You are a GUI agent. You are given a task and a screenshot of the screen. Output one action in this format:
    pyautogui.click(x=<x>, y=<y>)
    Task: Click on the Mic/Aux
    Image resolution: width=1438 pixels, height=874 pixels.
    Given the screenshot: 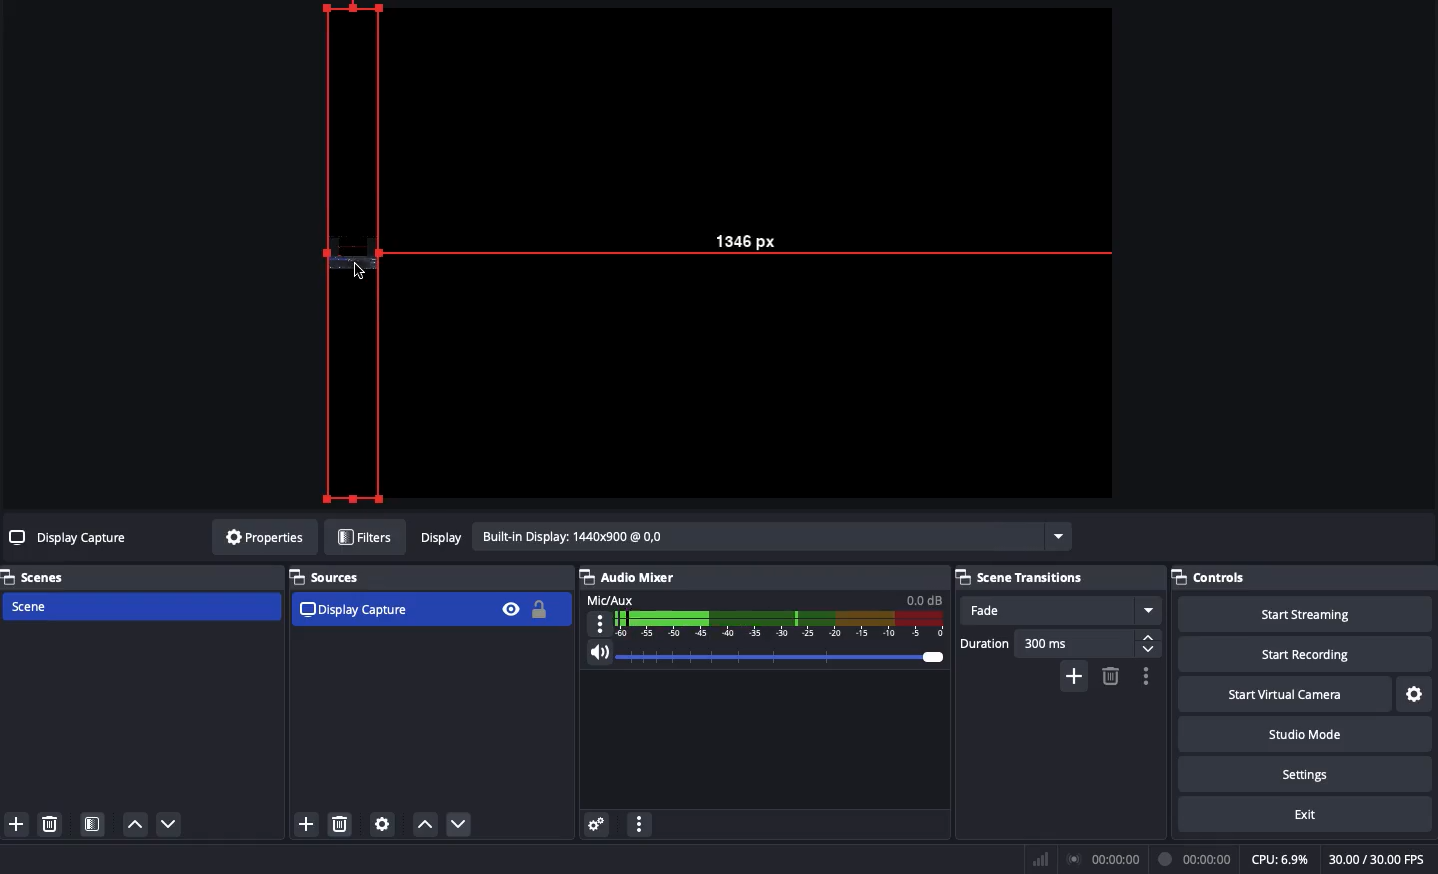 What is the action you would take?
    pyautogui.click(x=762, y=614)
    